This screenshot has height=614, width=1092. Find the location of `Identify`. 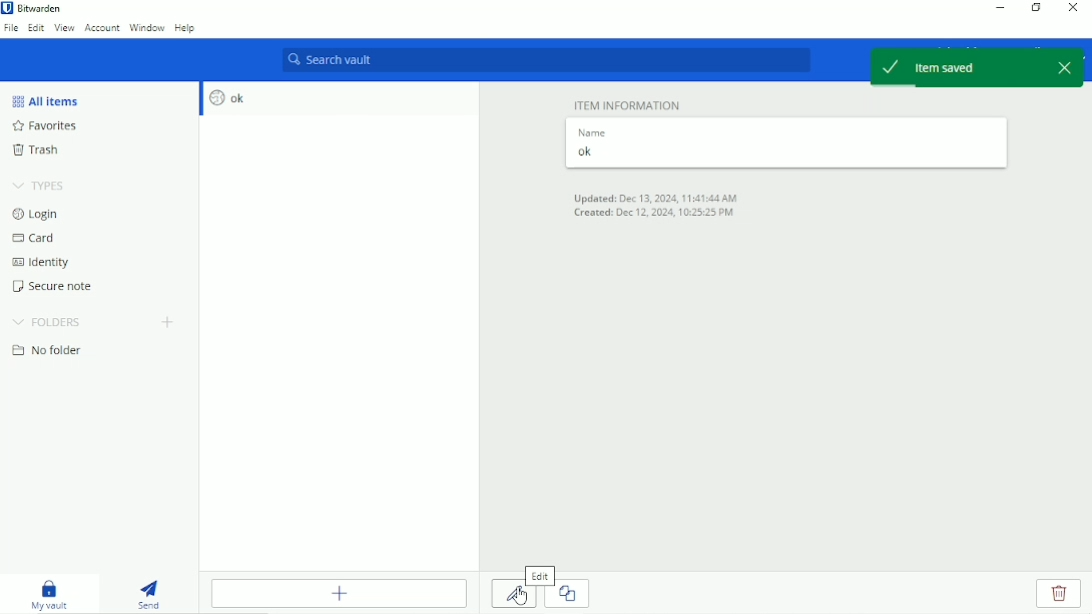

Identify is located at coordinates (44, 263).